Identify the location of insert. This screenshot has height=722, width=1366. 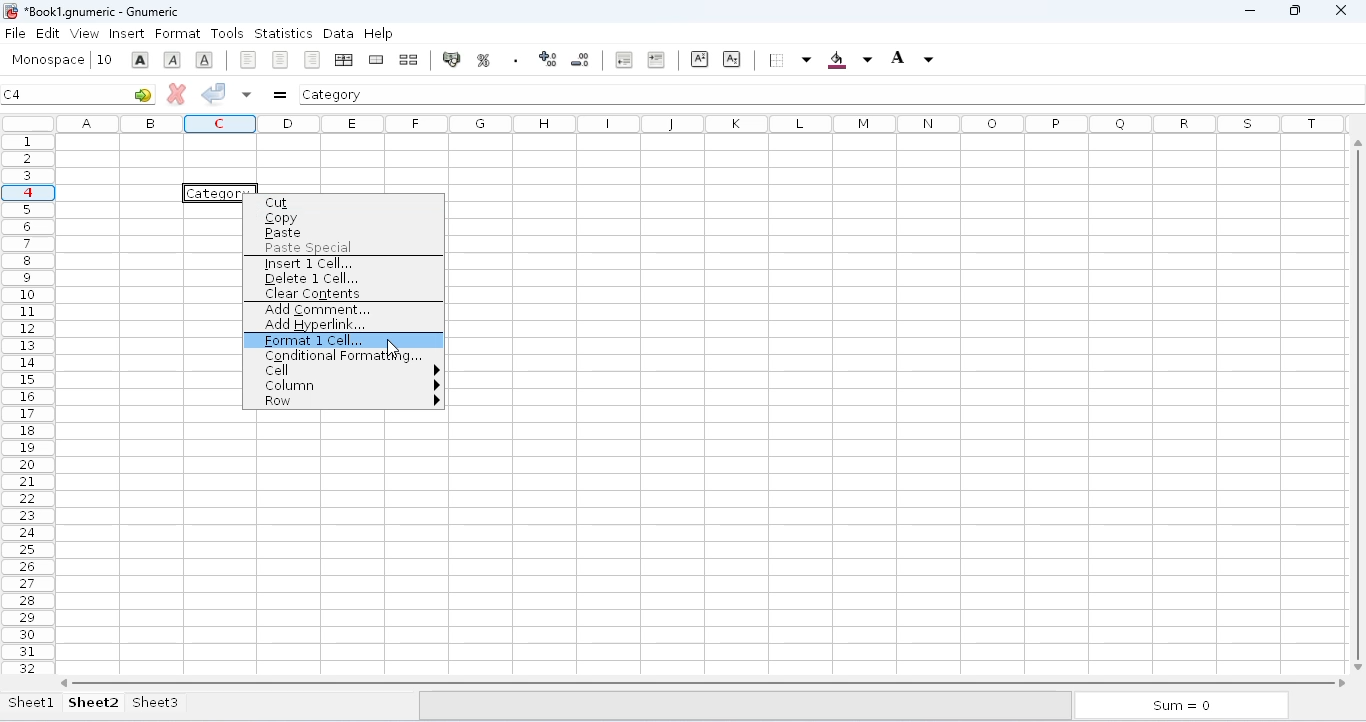
(127, 34).